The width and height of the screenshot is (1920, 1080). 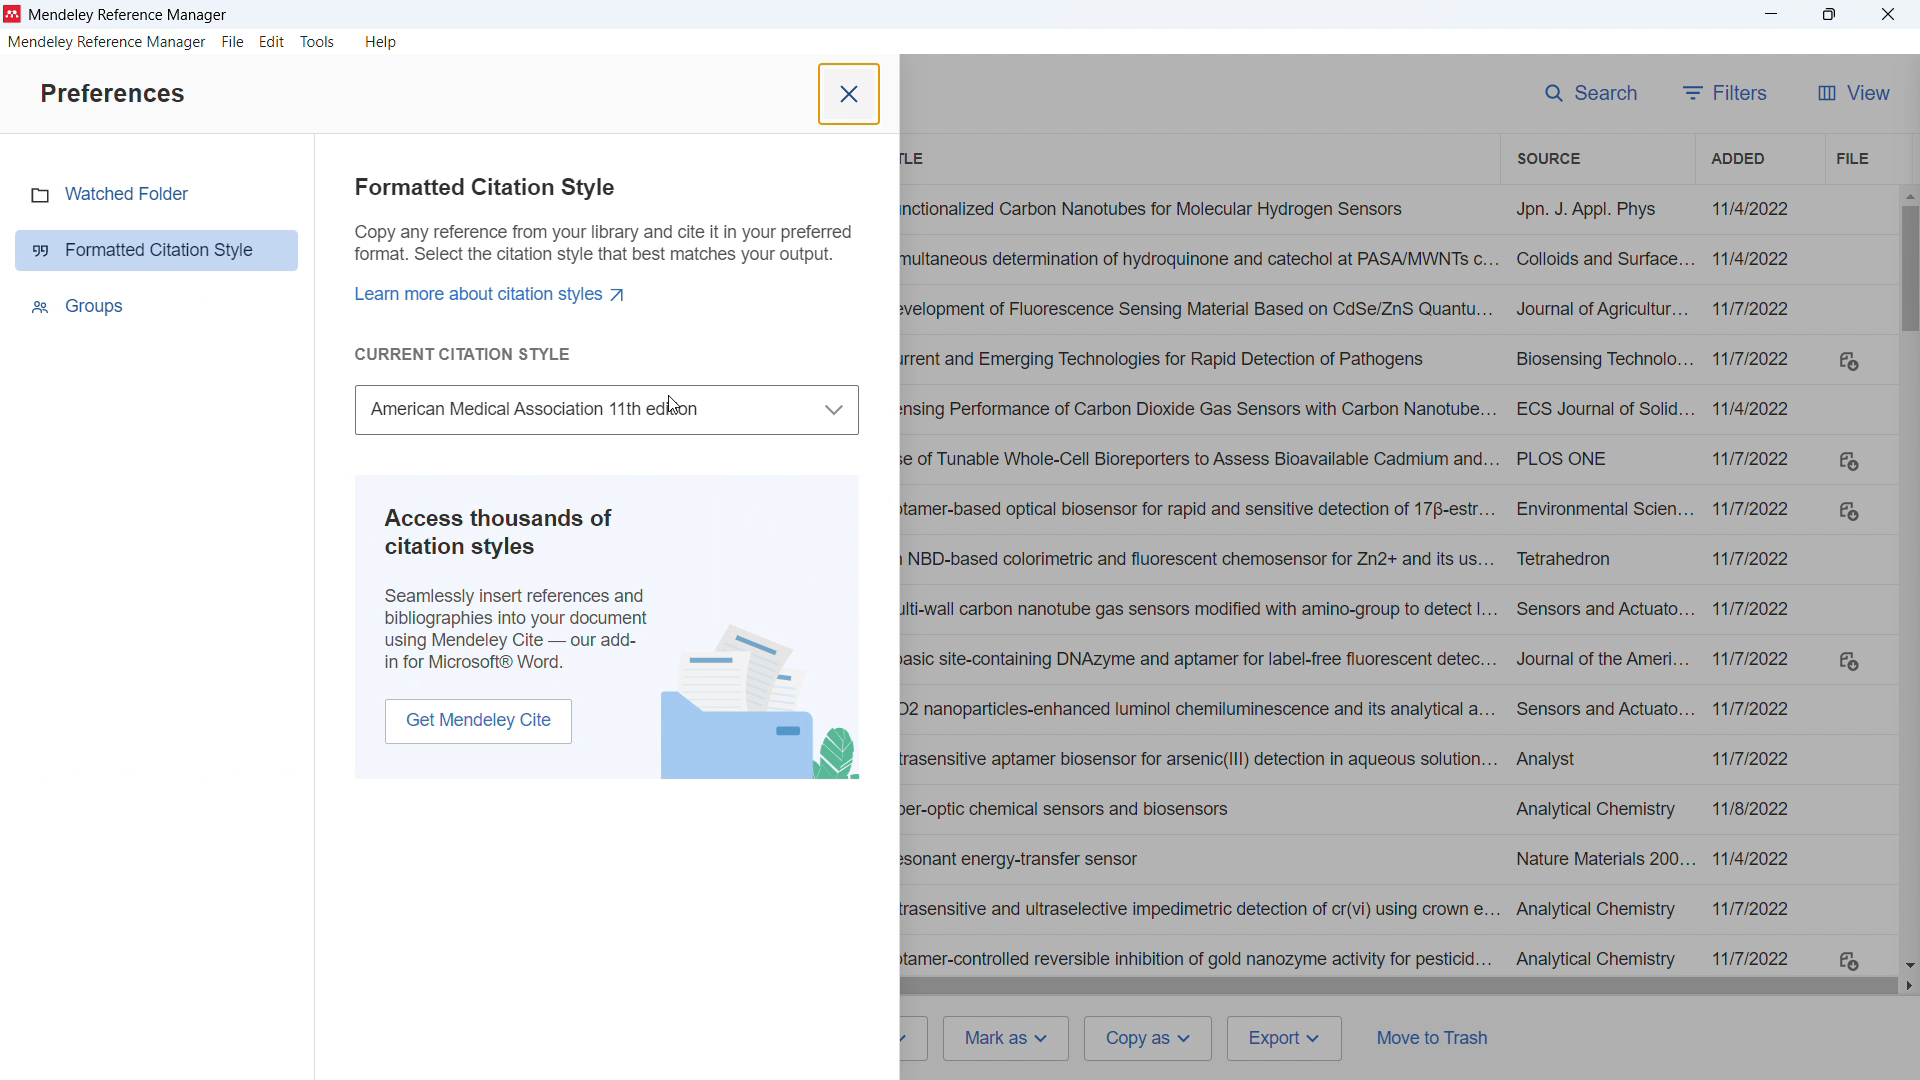 What do you see at coordinates (1886, 13) in the screenshot?
I see `Close ` at bounding box center [1886, 13].